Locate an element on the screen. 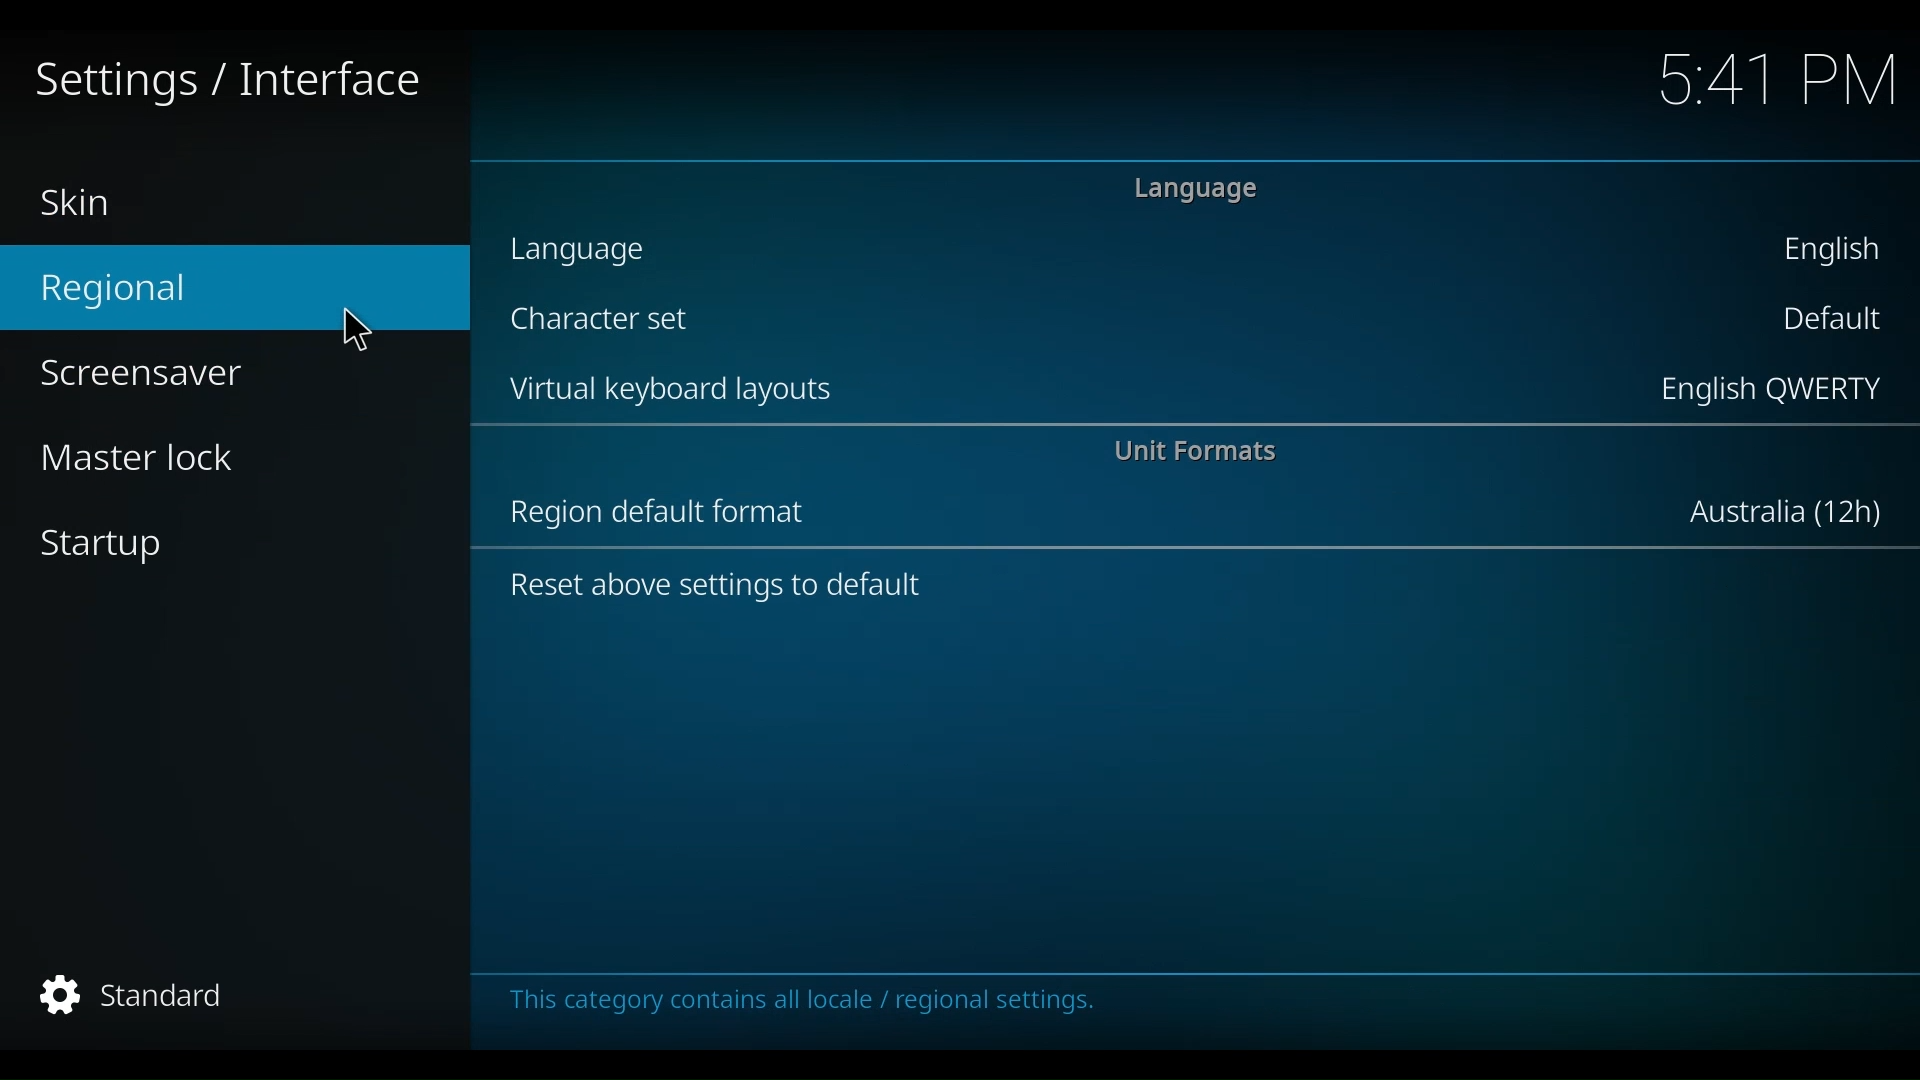 The image size is (1920, 1080). Character is located at coordinates (609, 322).